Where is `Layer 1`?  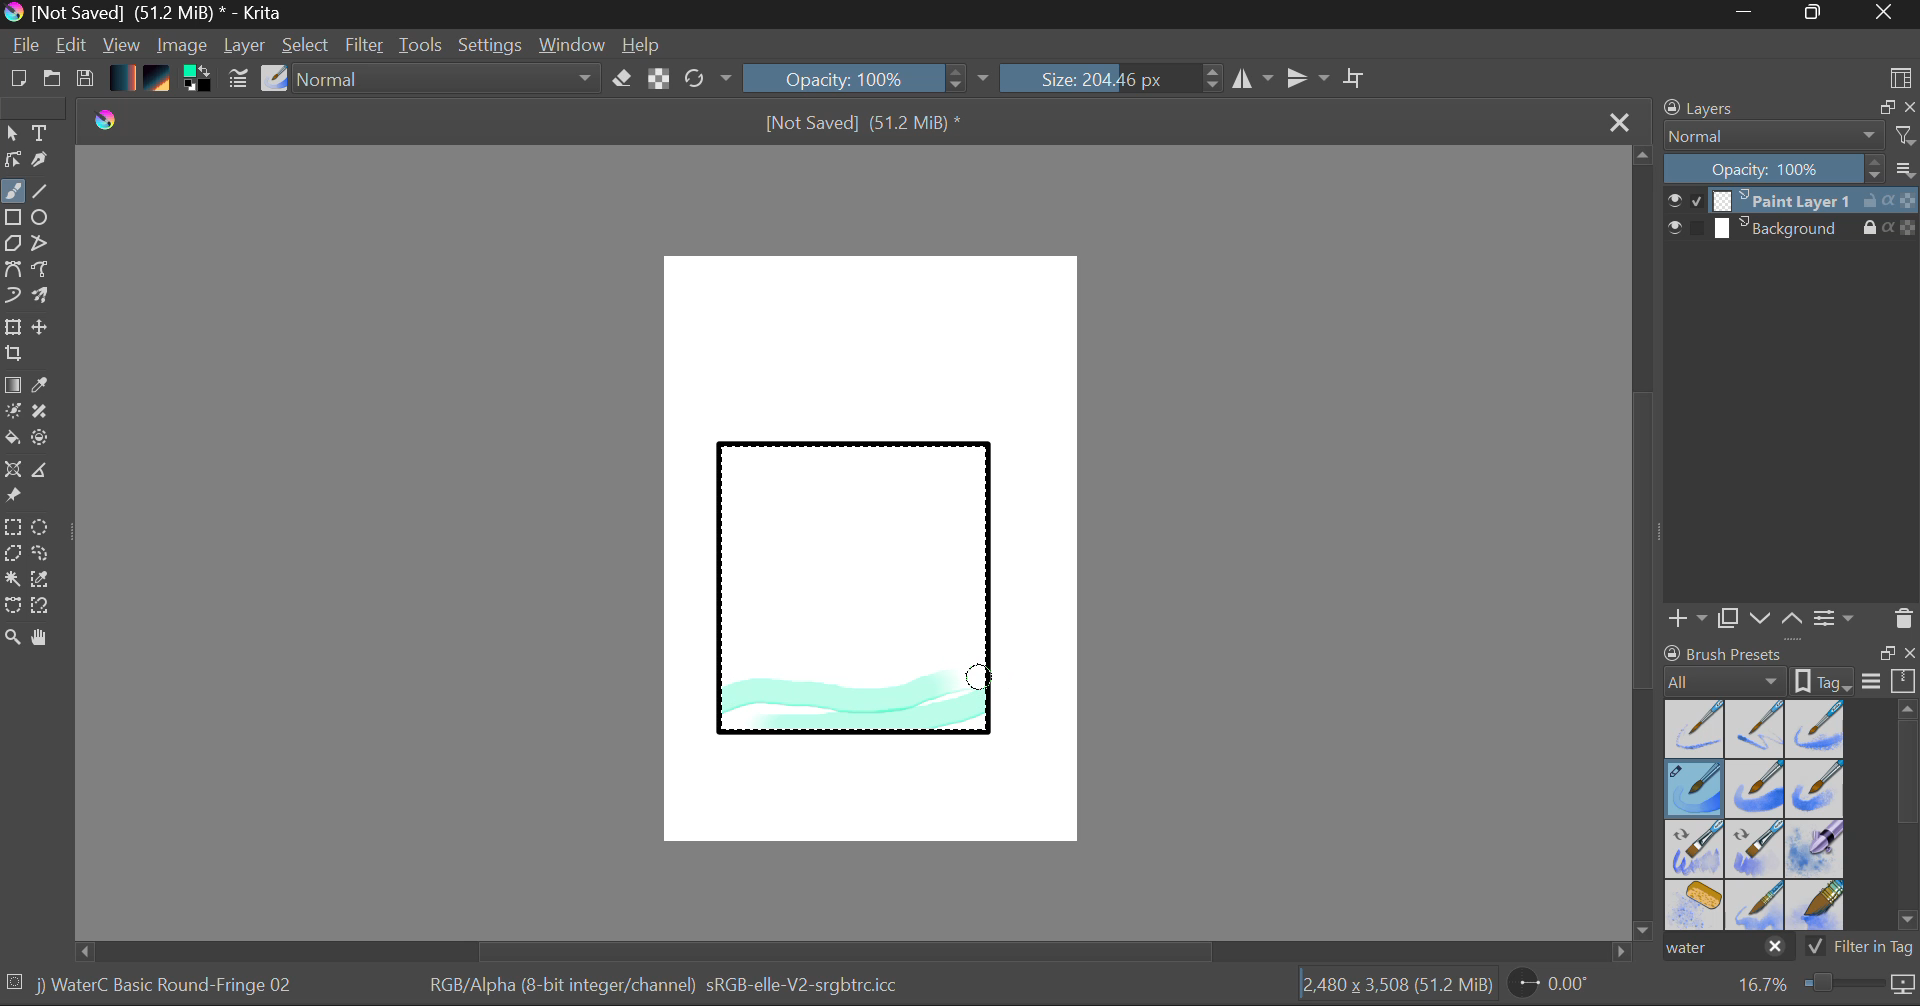 Layer 1 is located at coordinates (1793, 203).